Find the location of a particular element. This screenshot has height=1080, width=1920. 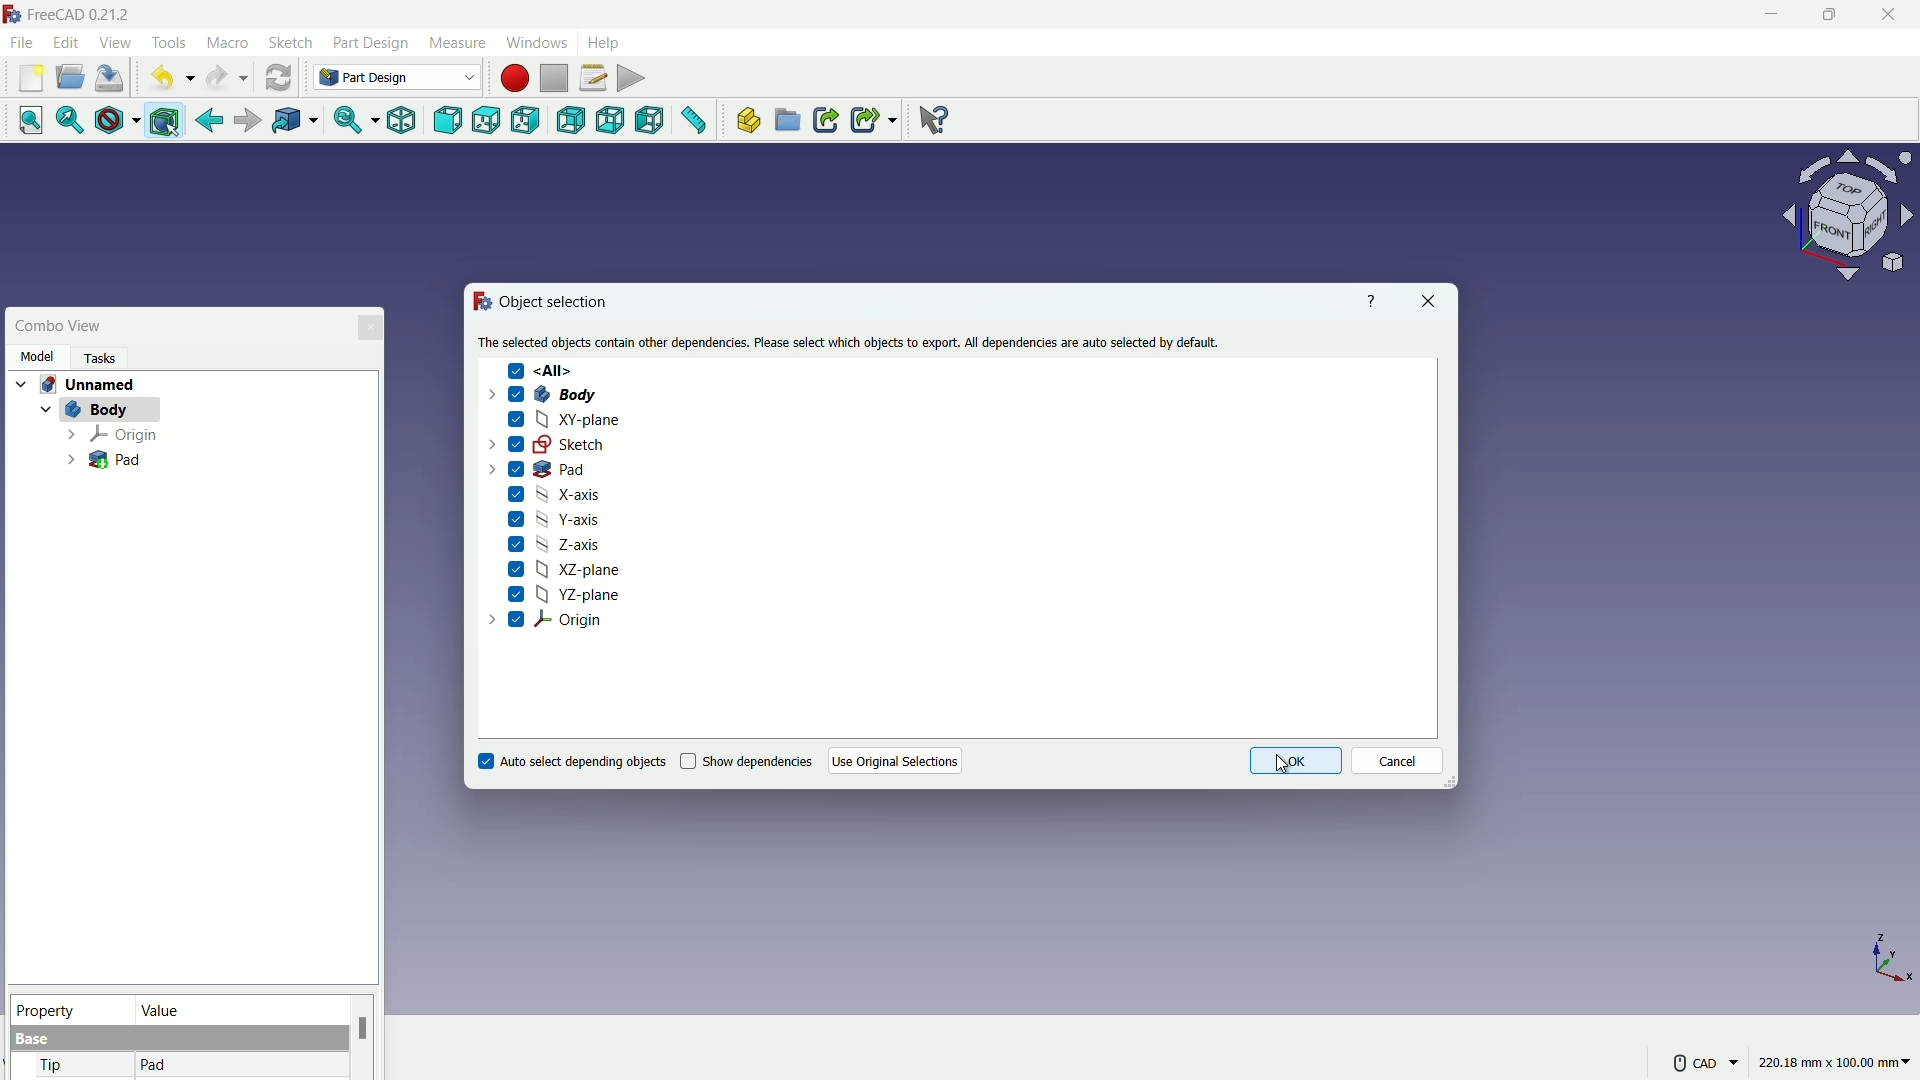

FreeCAD 0.21.2 is located at coordinates (70, 13).